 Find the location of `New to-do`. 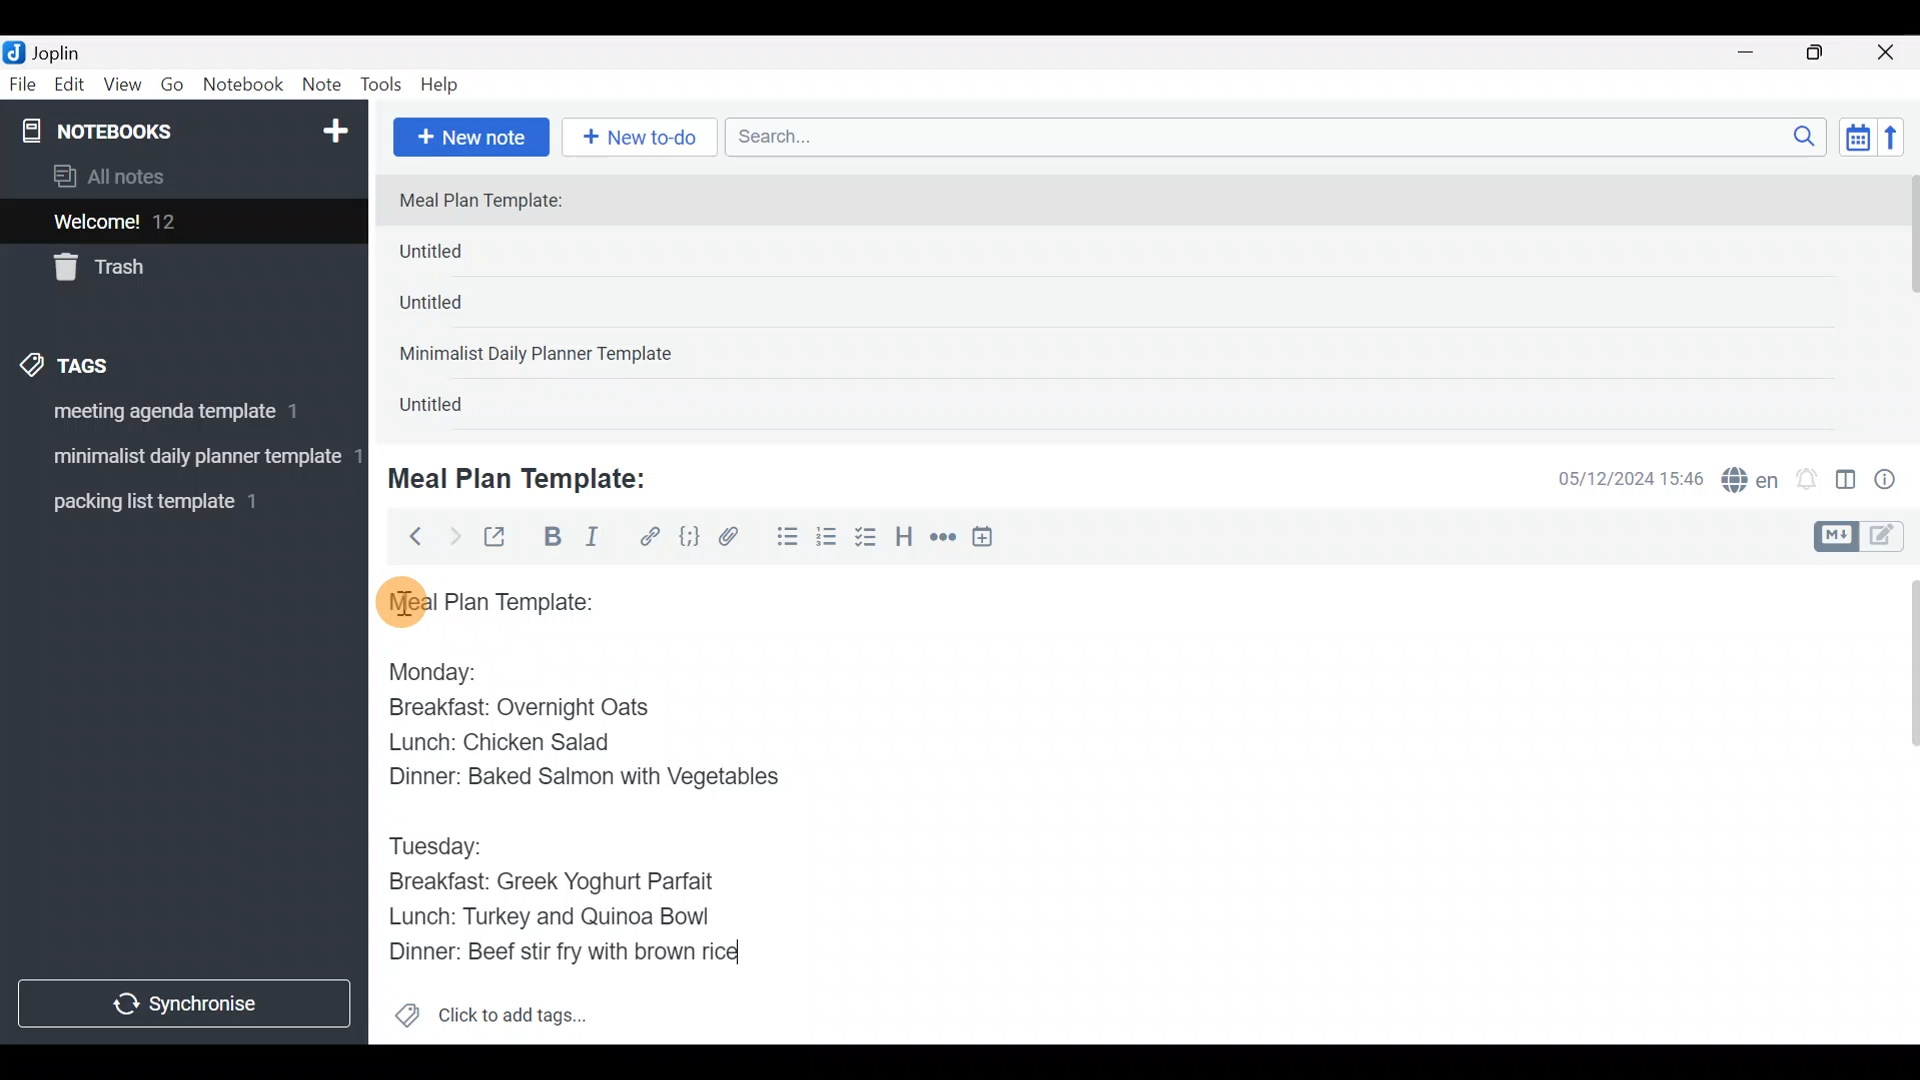

New to-do is located at coordinates (644, 139).